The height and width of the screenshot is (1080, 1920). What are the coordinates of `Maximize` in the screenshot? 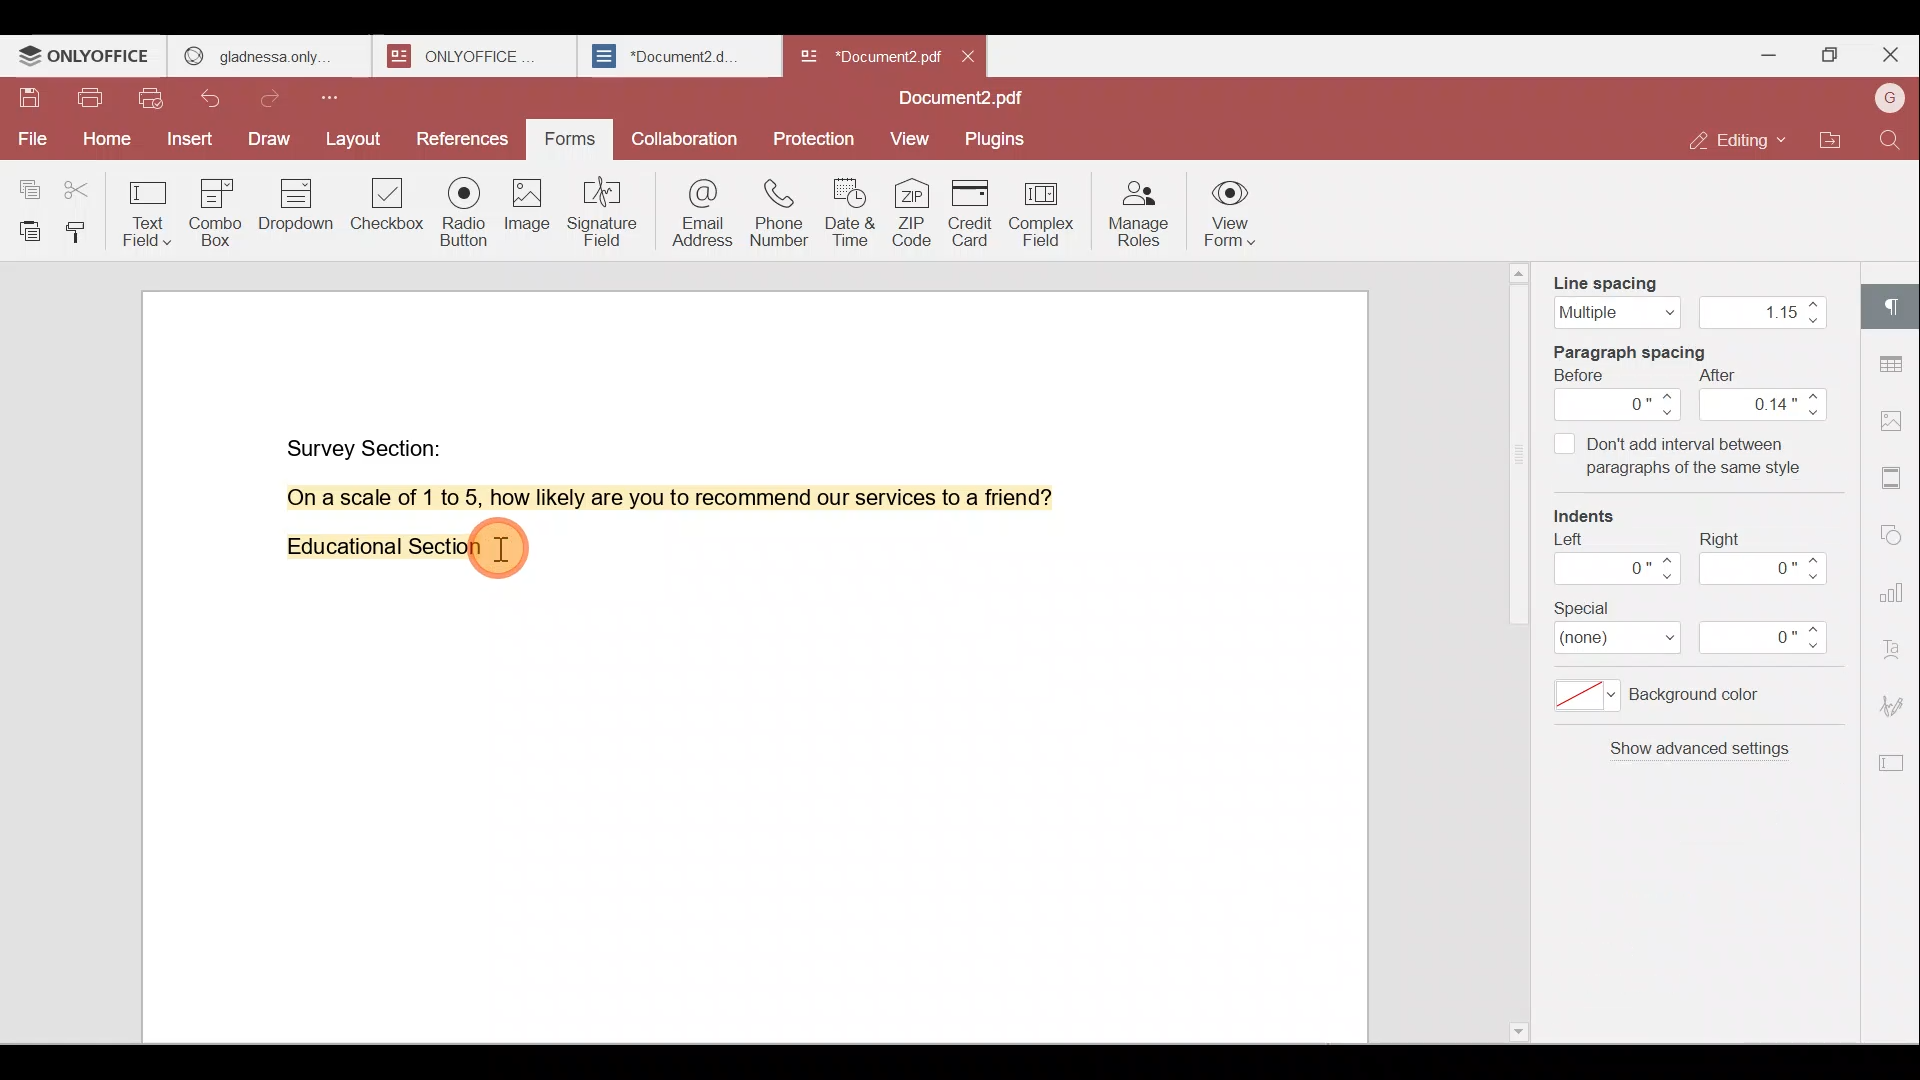 It's located at (1828, 58).